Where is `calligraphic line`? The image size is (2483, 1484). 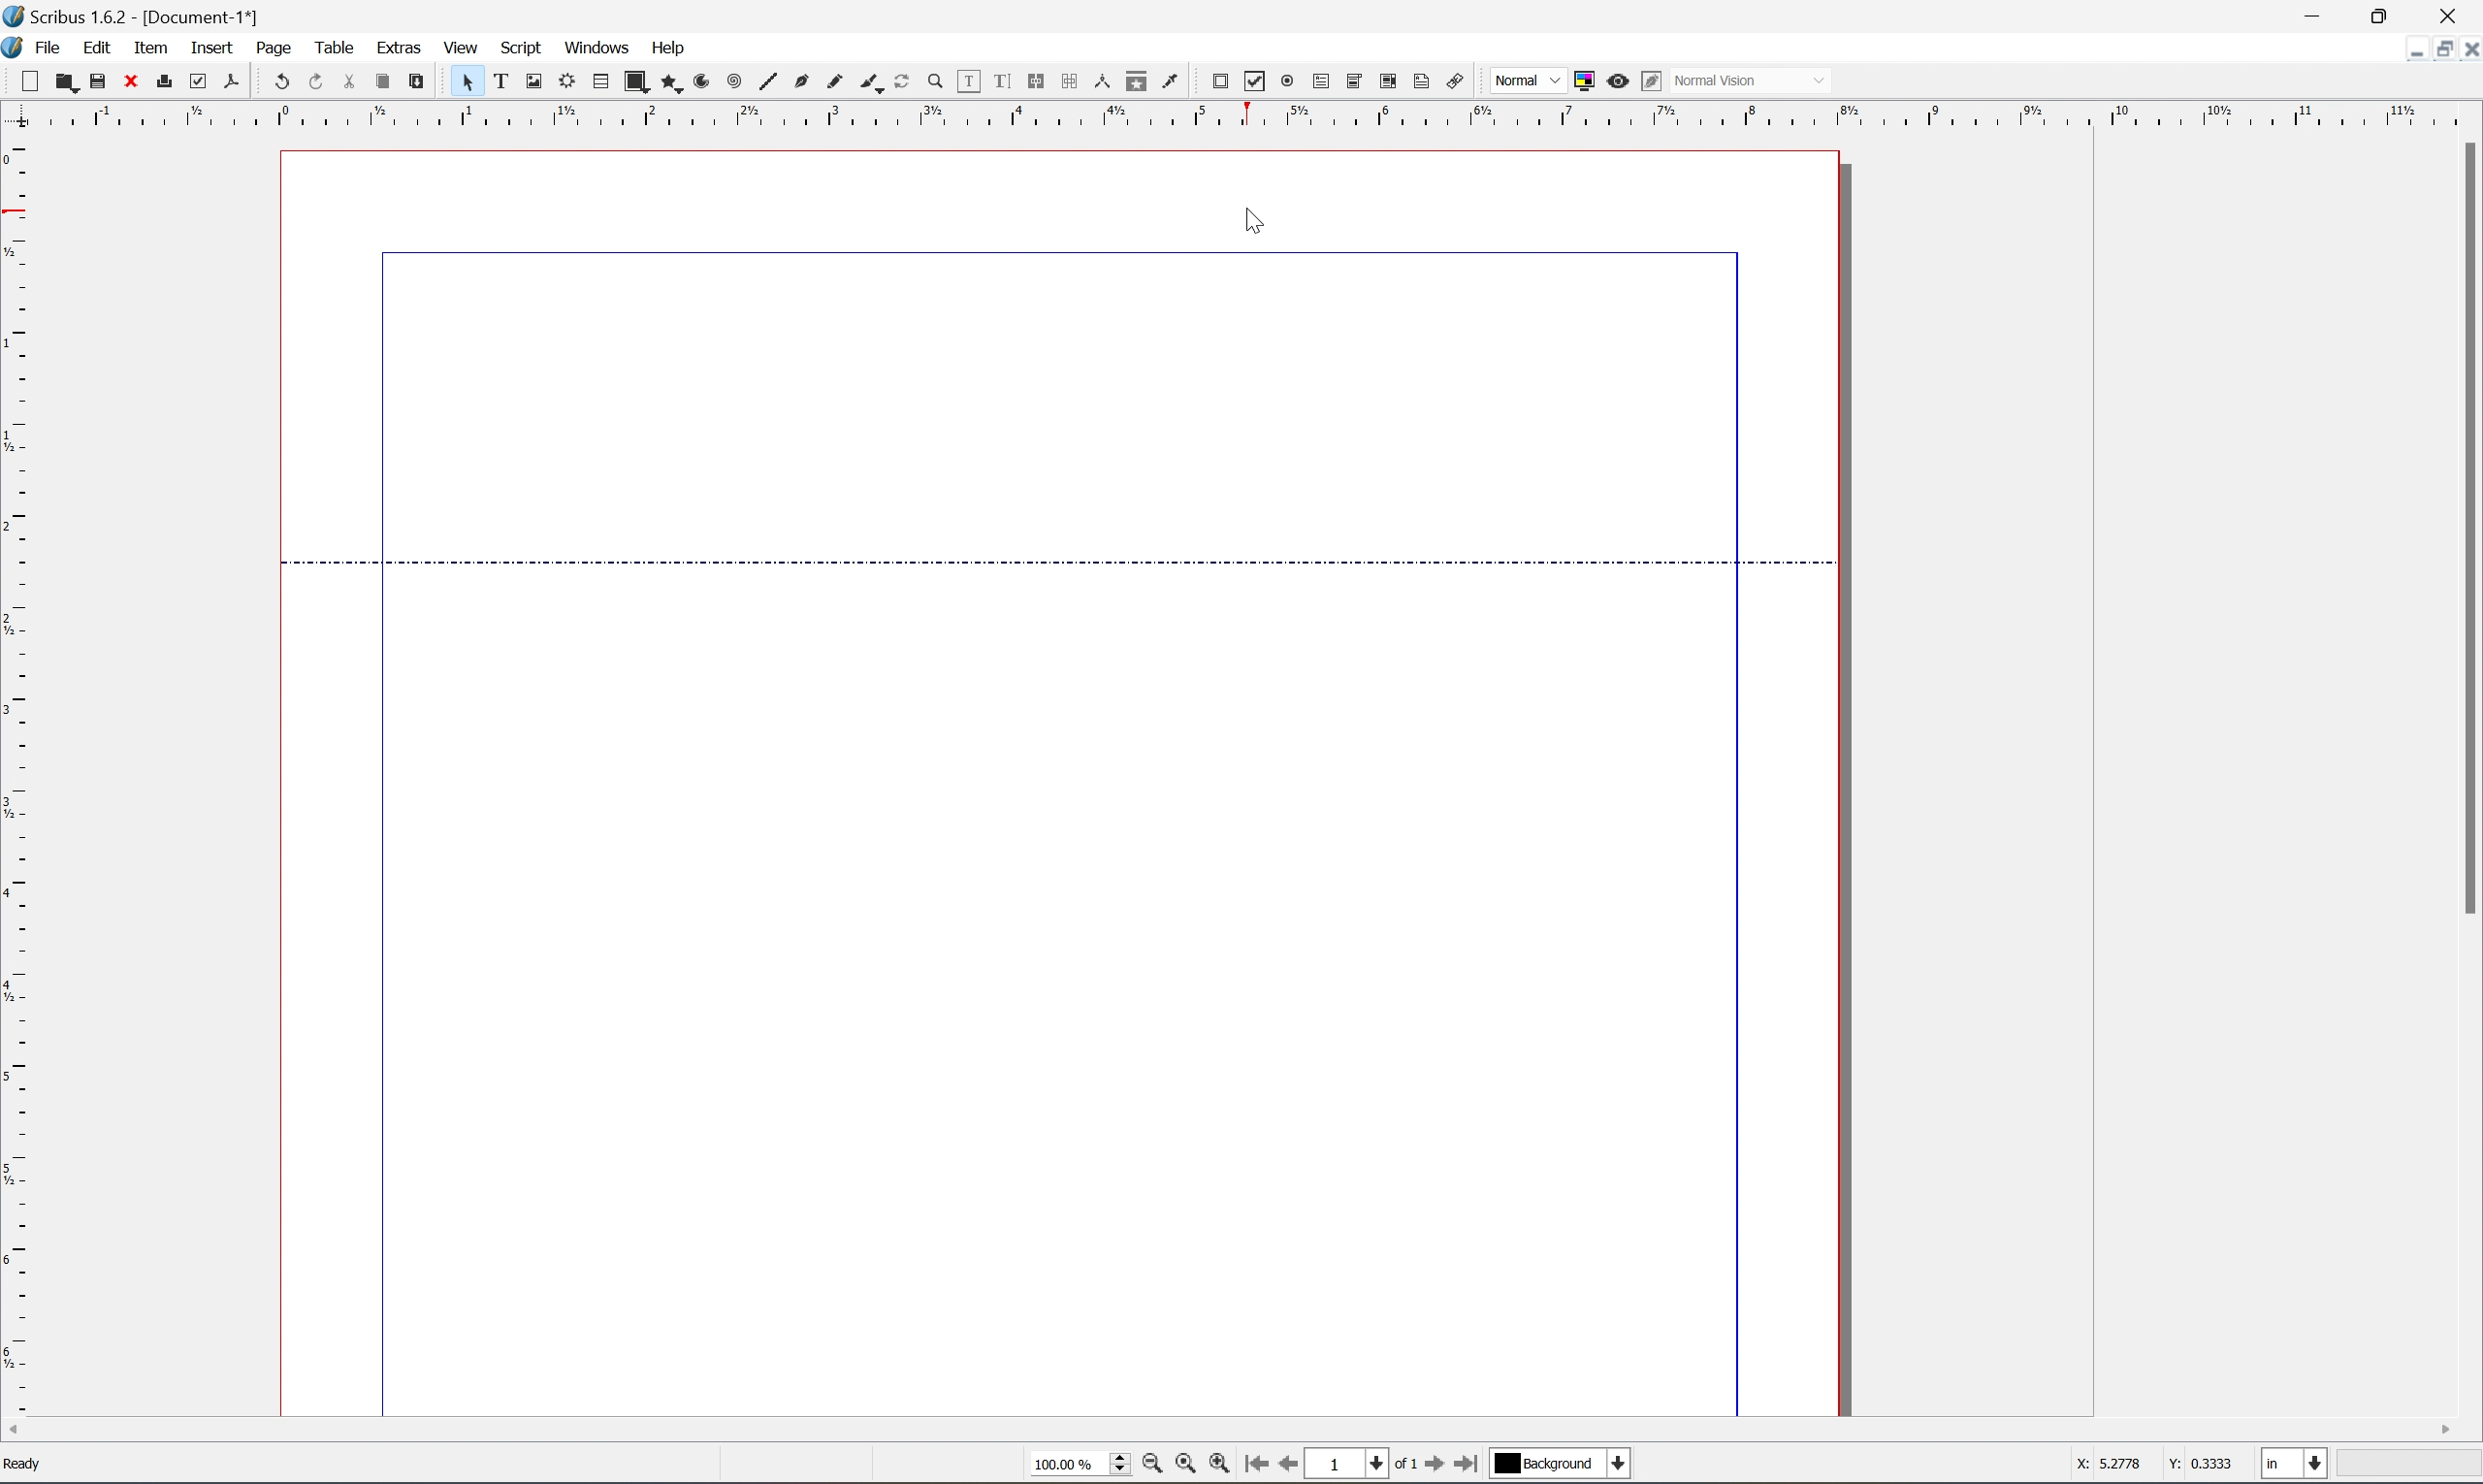
calligraphic line is located at coordinates (872, 82).